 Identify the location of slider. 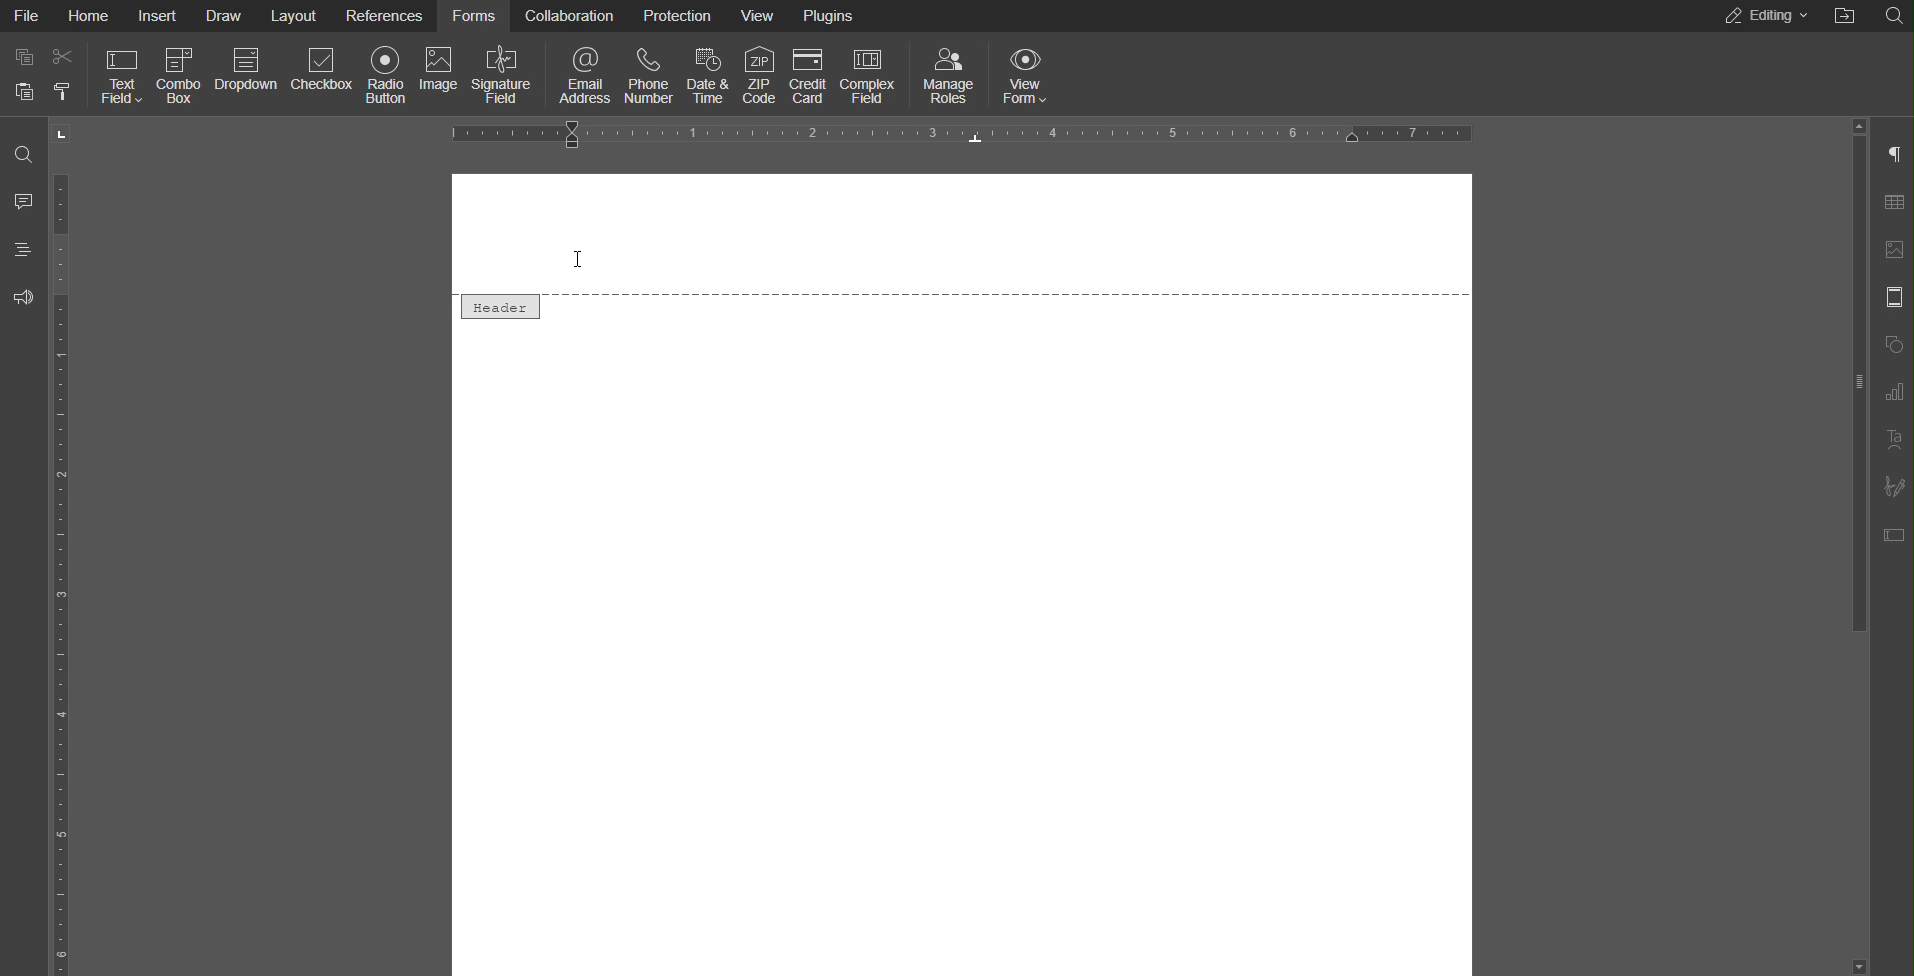
(1852, 444).